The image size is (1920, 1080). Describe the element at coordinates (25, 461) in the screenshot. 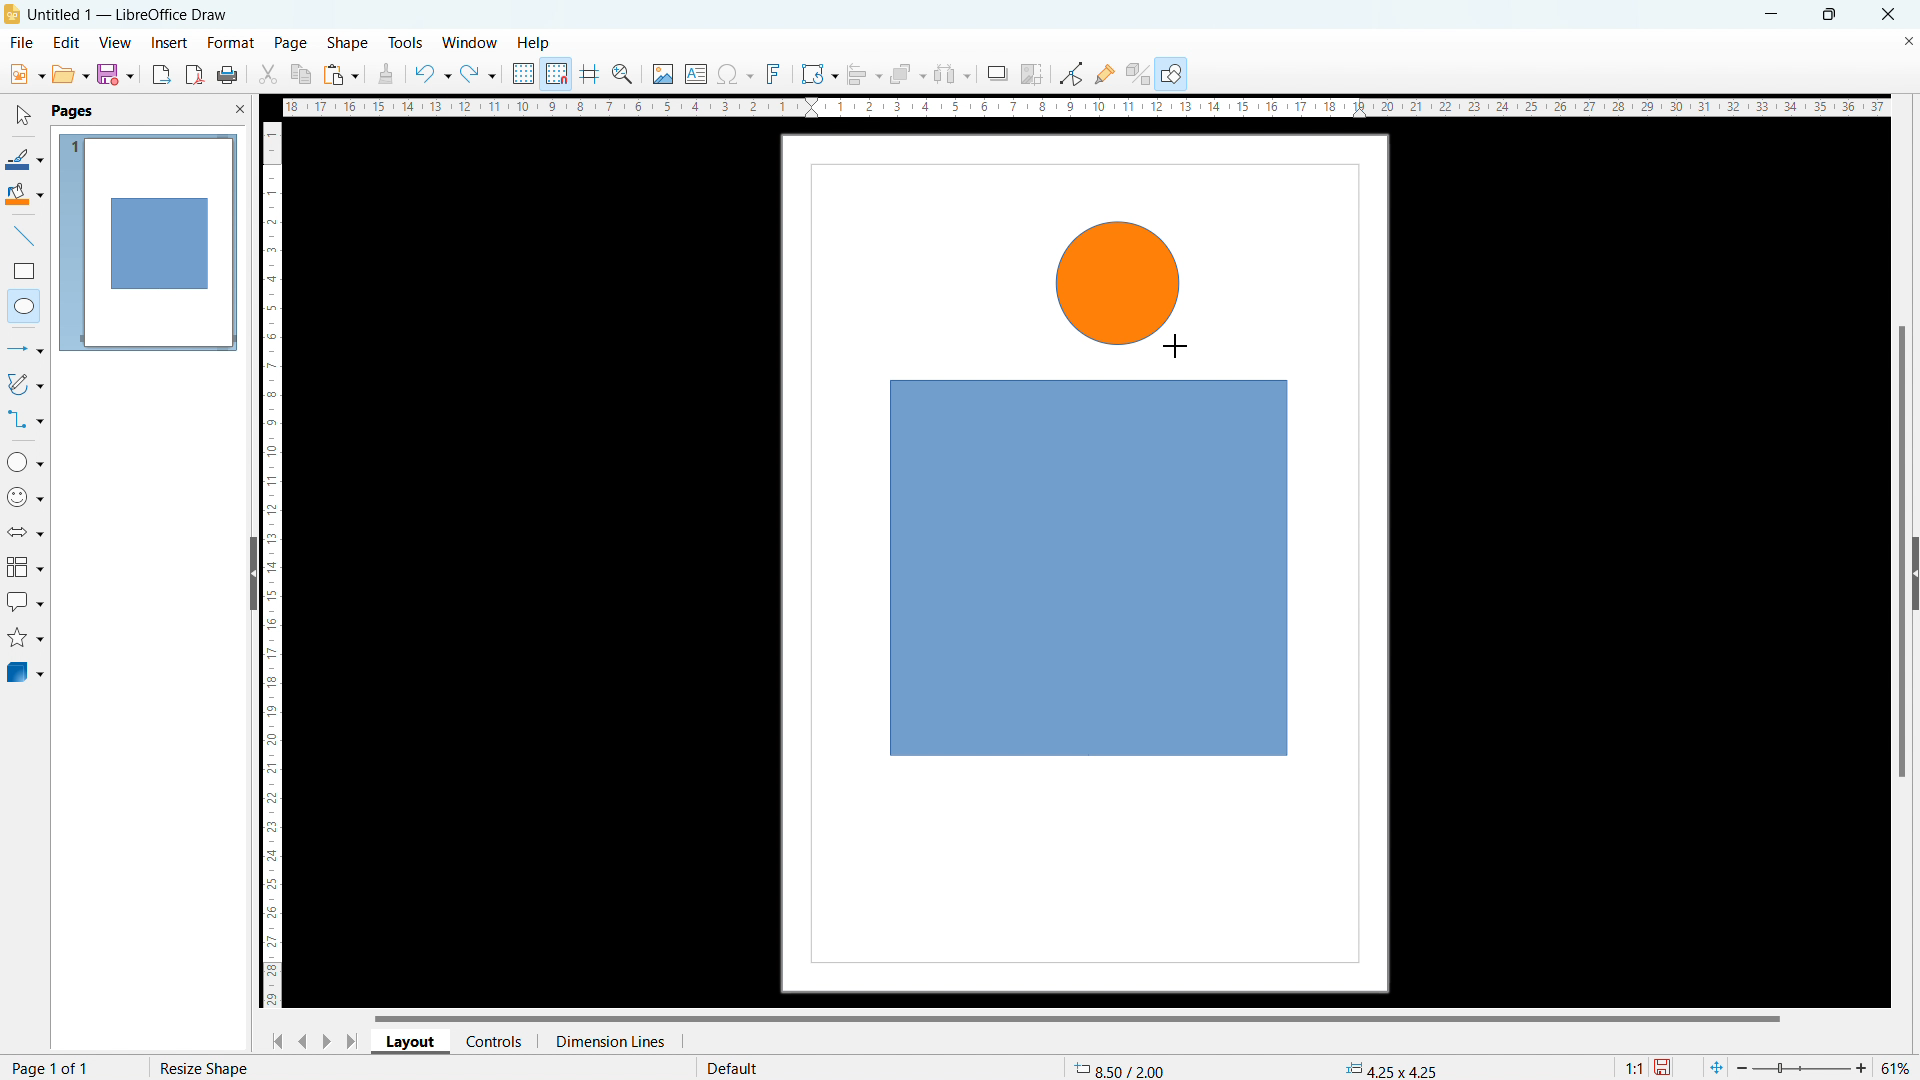

I see `basic shapes` at that location.